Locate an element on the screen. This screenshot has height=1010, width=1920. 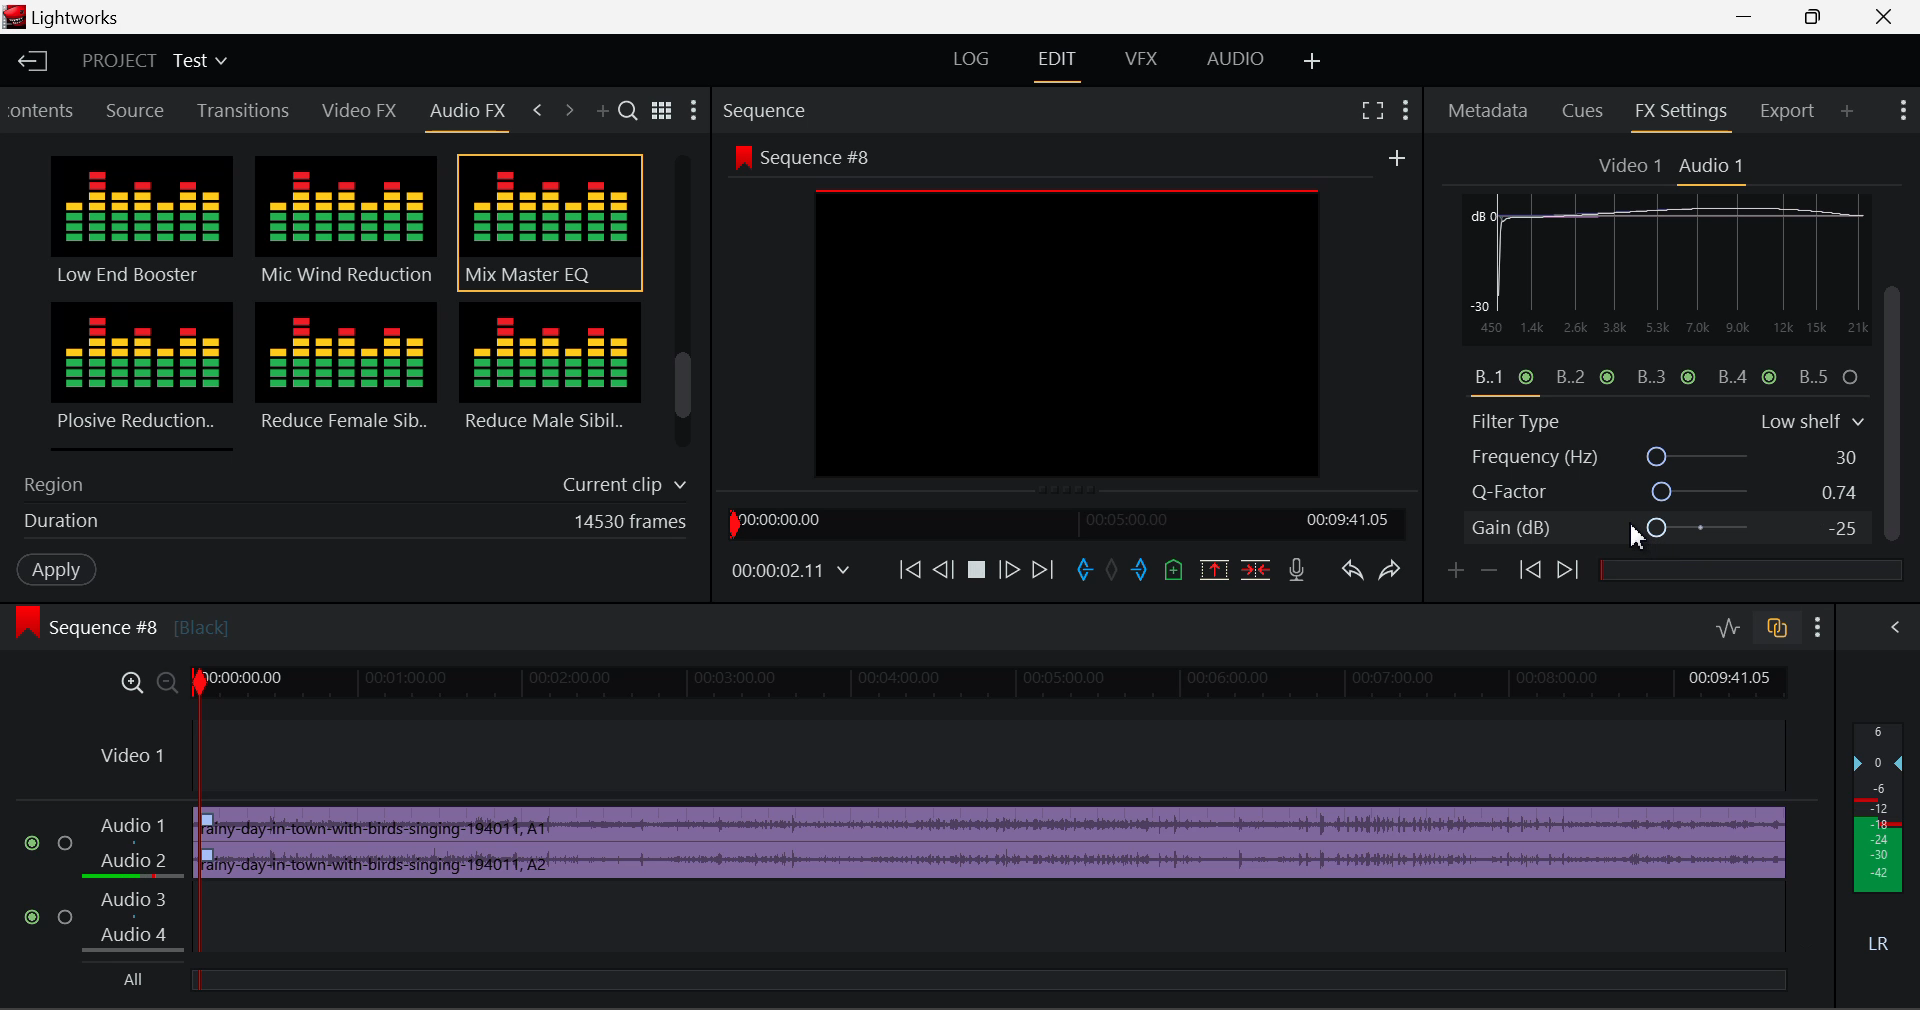
Add Panel is located at coordinates (605, 113).